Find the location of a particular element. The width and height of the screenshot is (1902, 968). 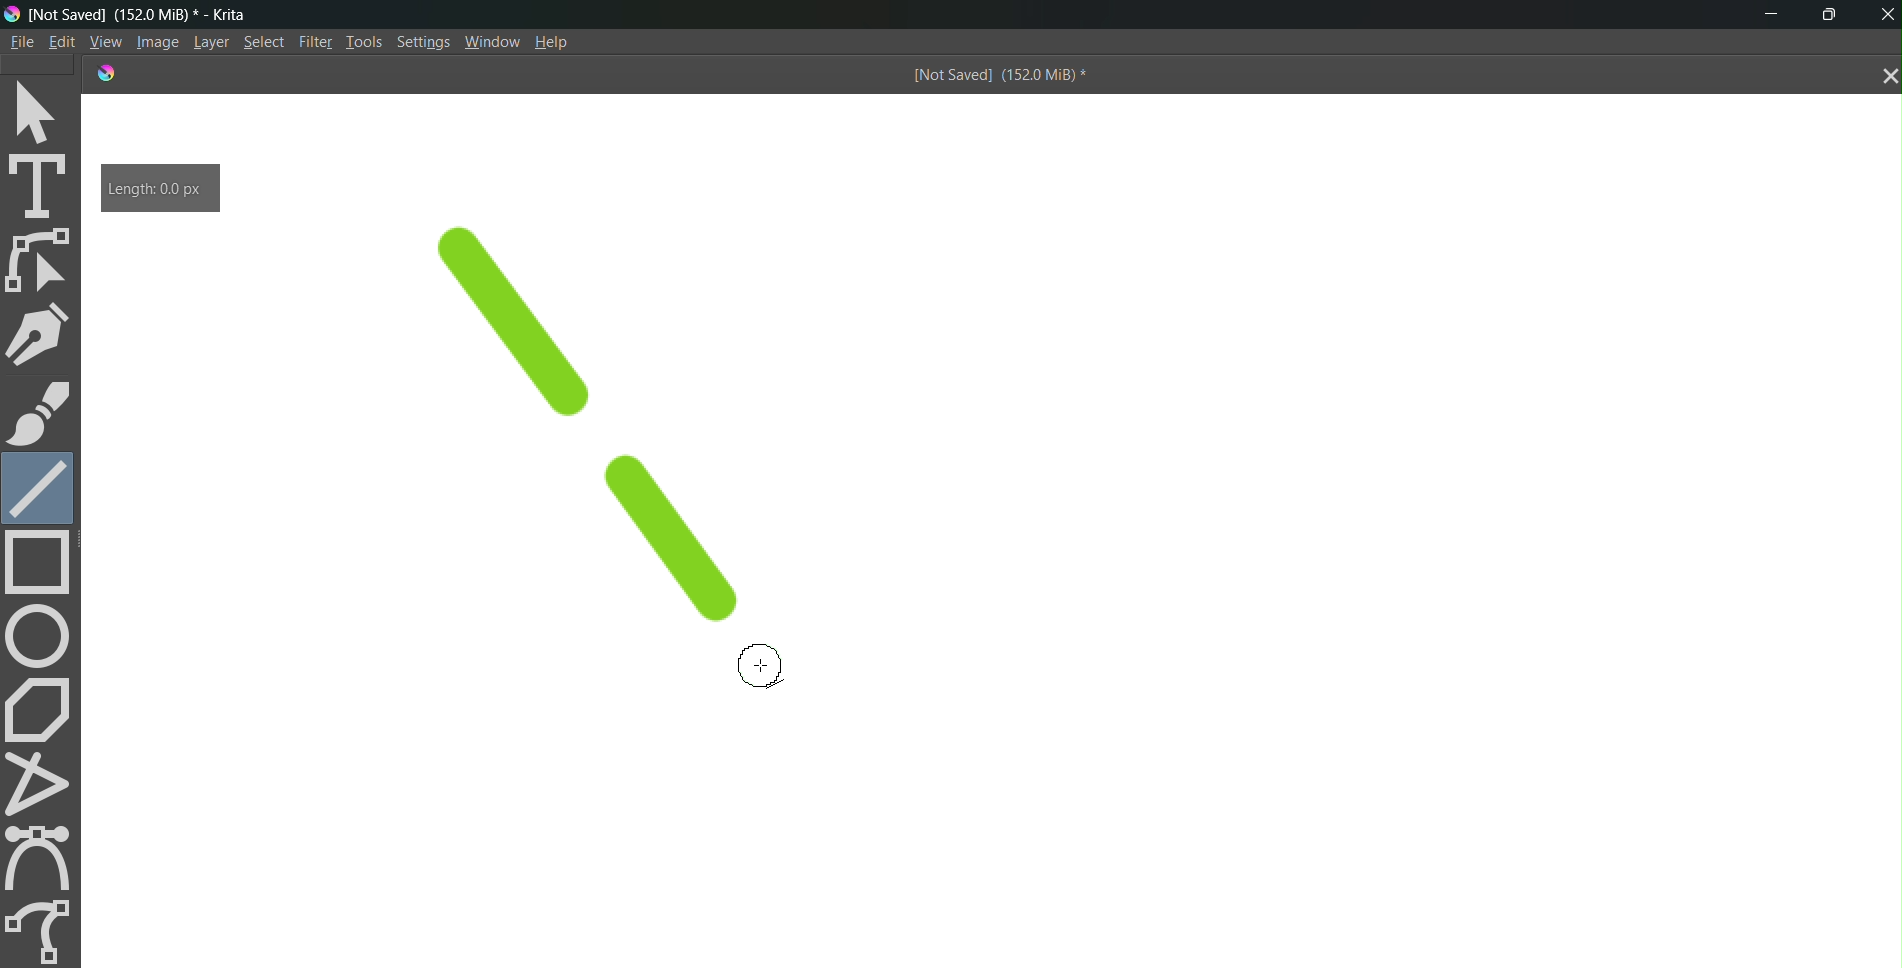

line is located at coordinates (38, 485).